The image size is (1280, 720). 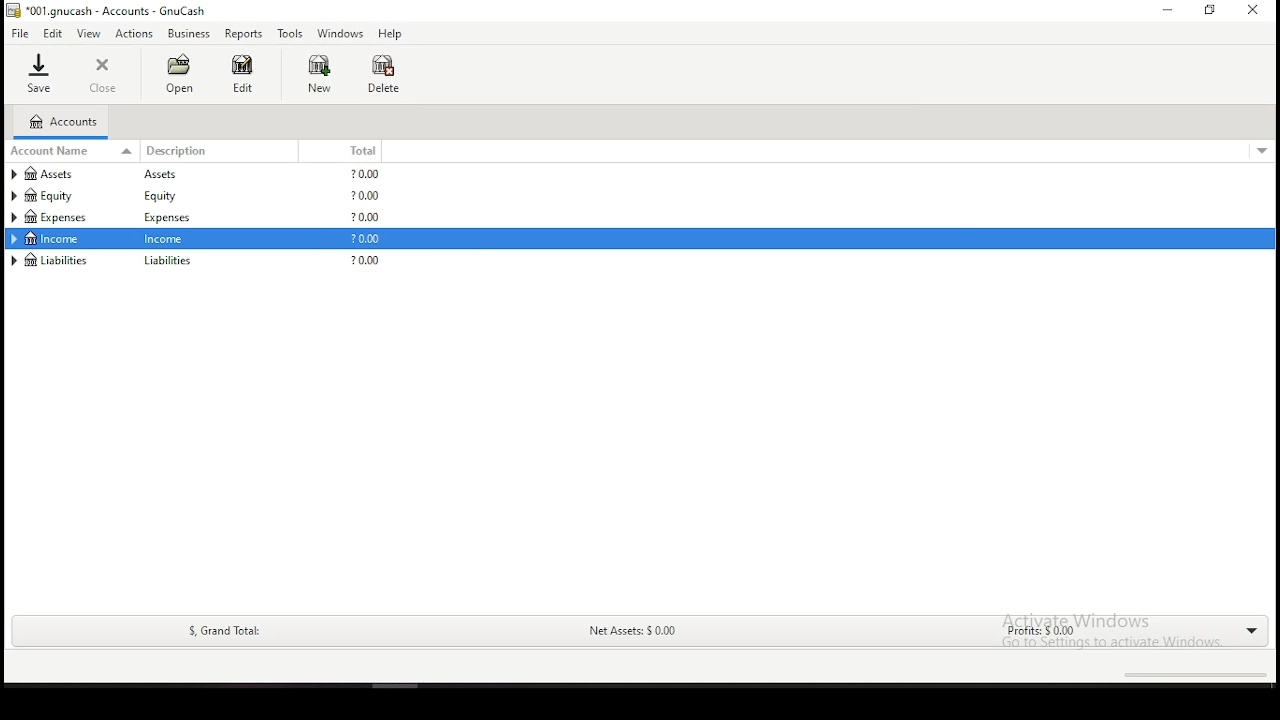 I want to click on ? 0.00, so click(x=365, y=197).